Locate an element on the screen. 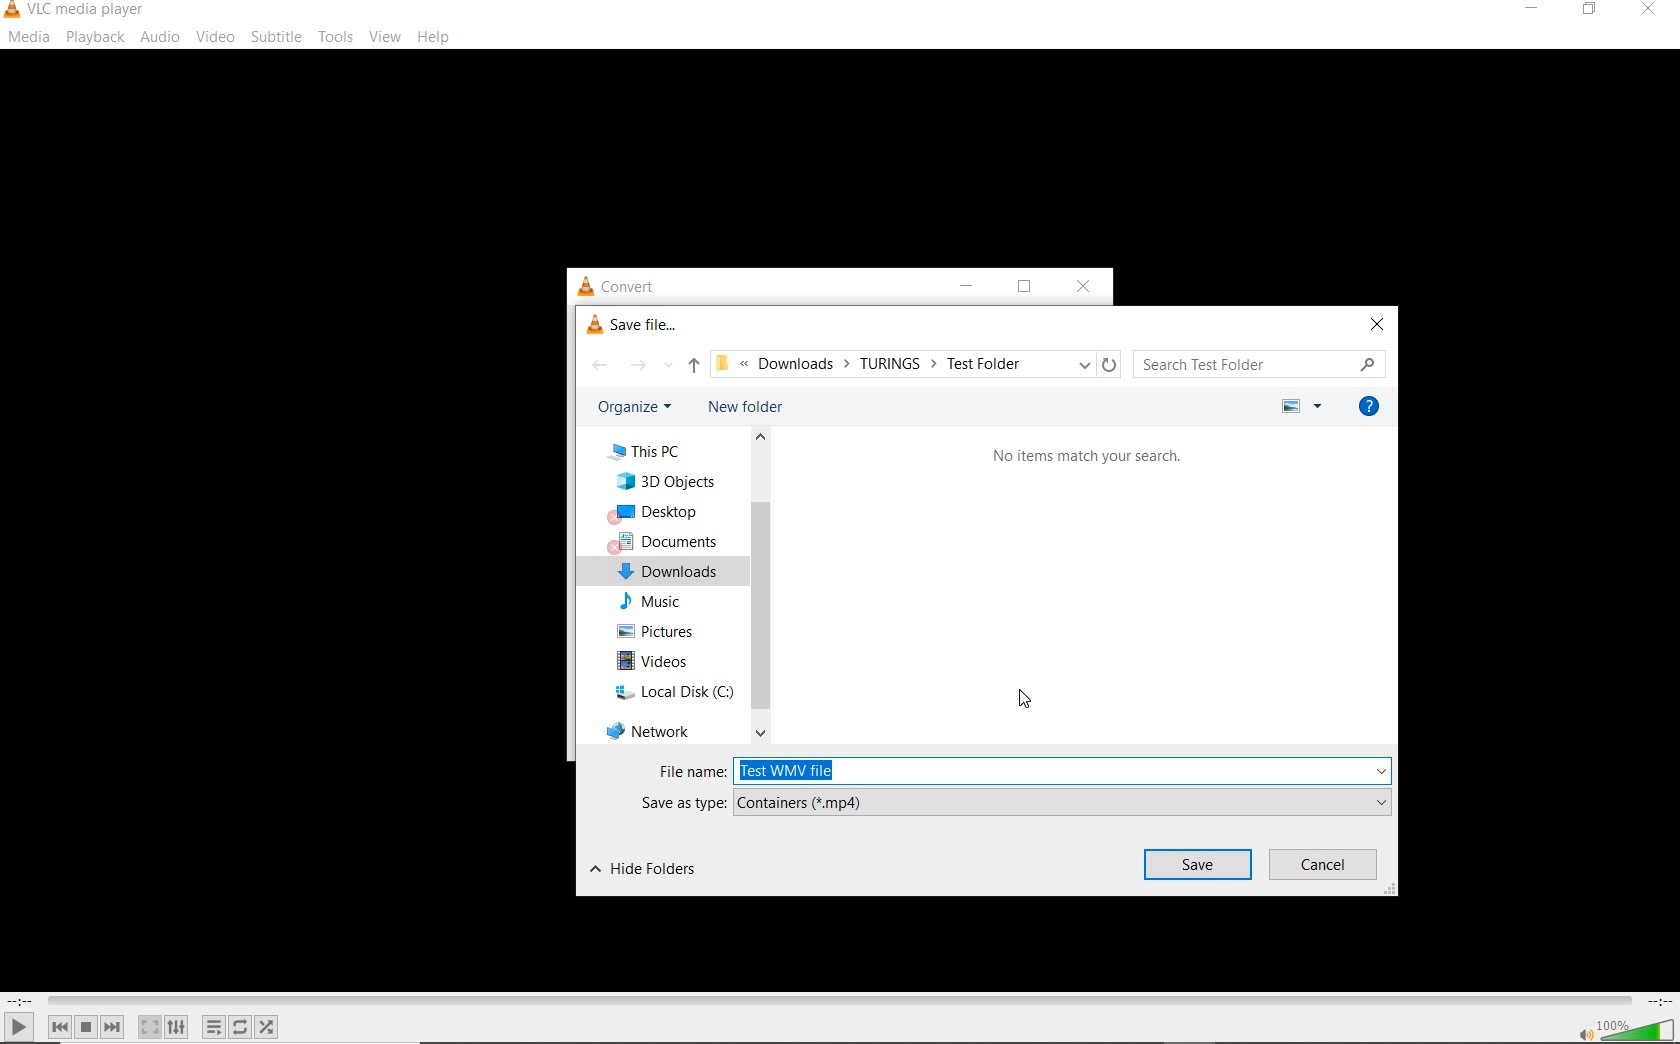 The height and width of the screenshot is (1044, 1680). hide folders is located at coordinates (644, 870).